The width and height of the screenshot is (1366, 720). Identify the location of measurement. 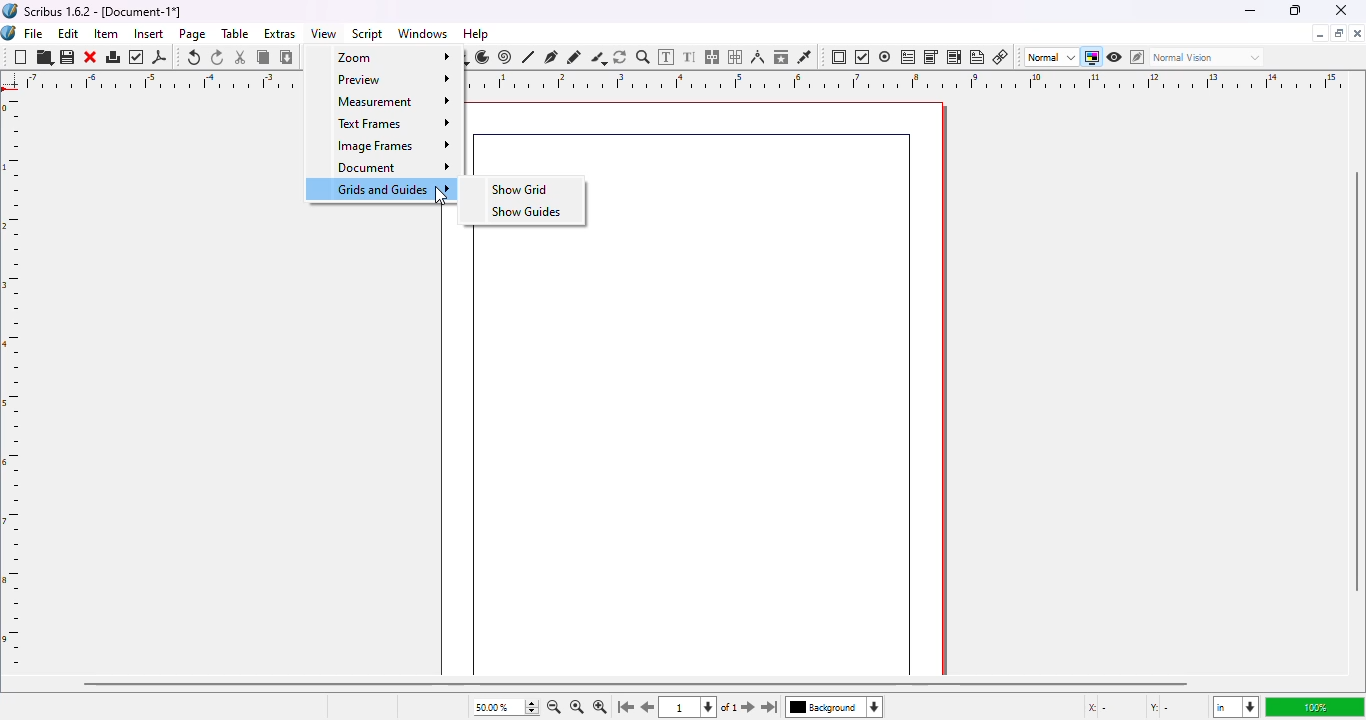
(382, 101).